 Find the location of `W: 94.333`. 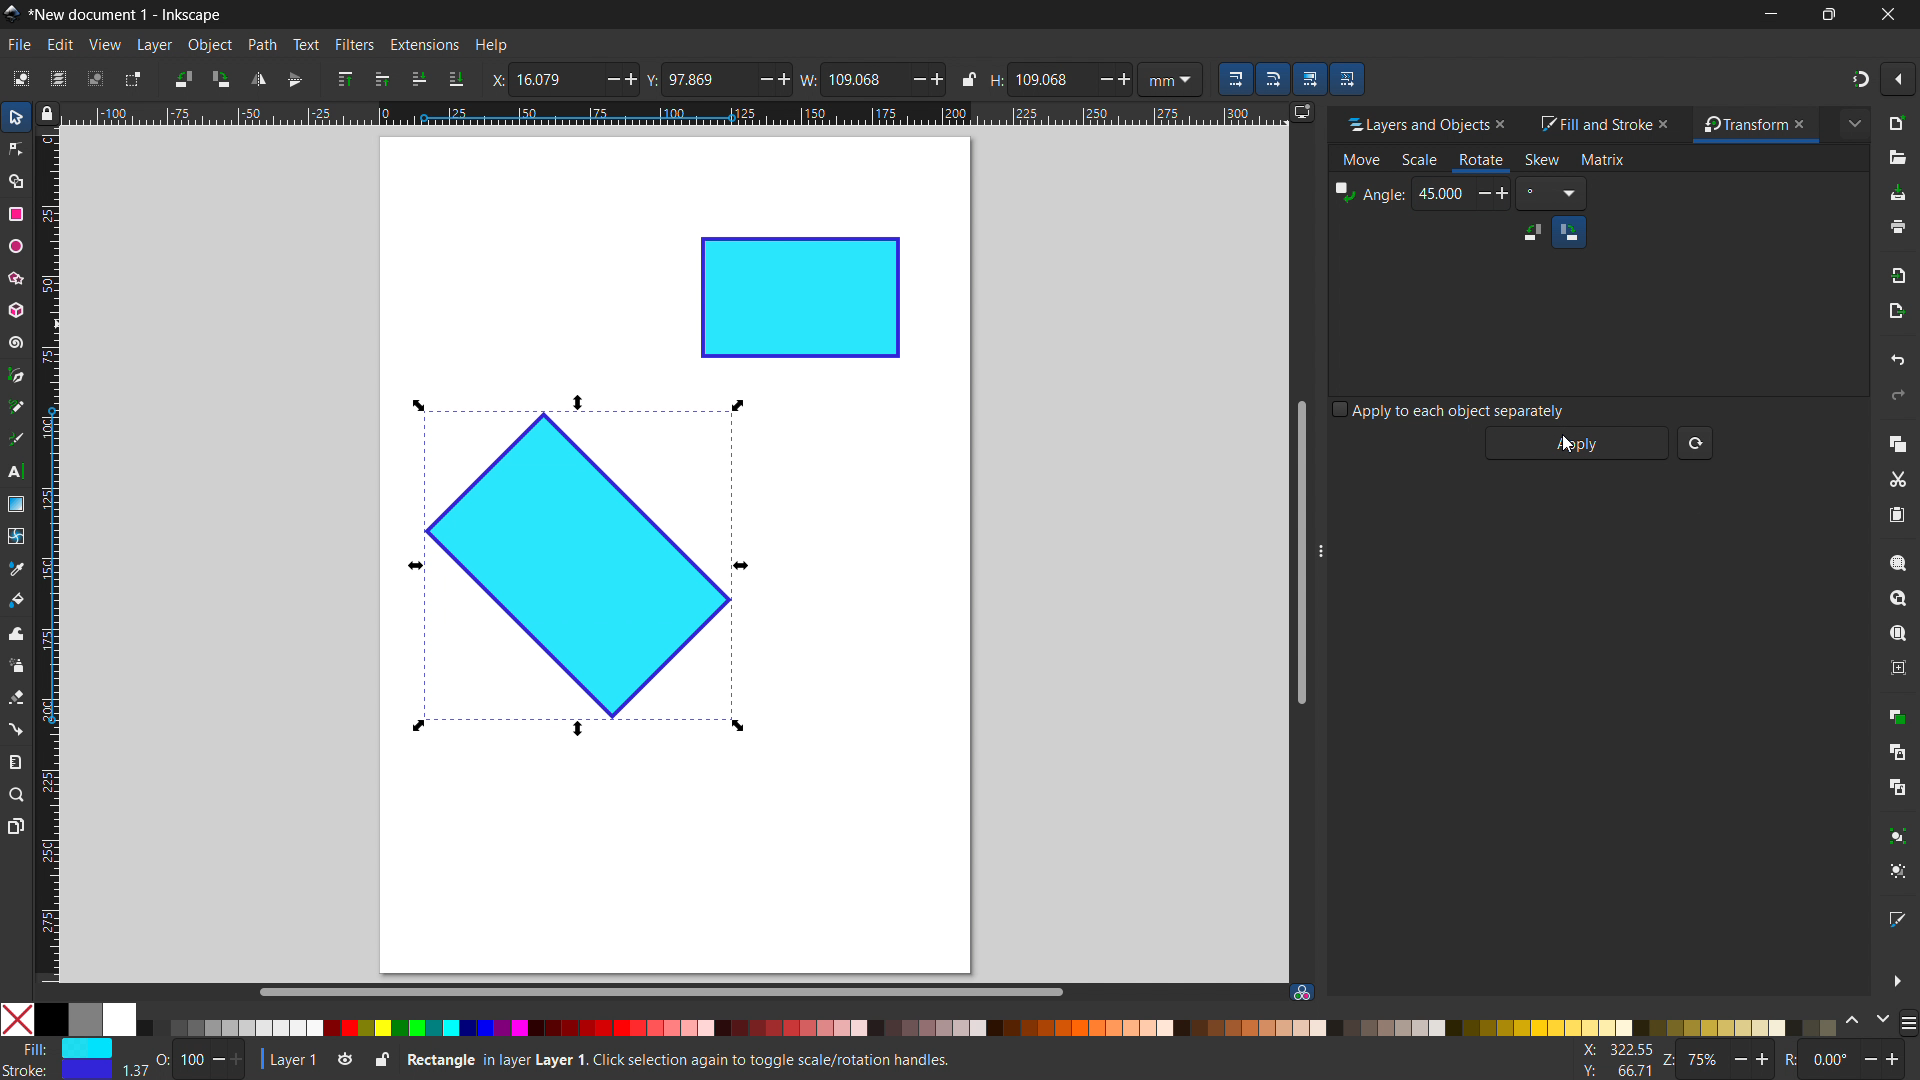

W: 94.333 is located at coordinates (848, 78).